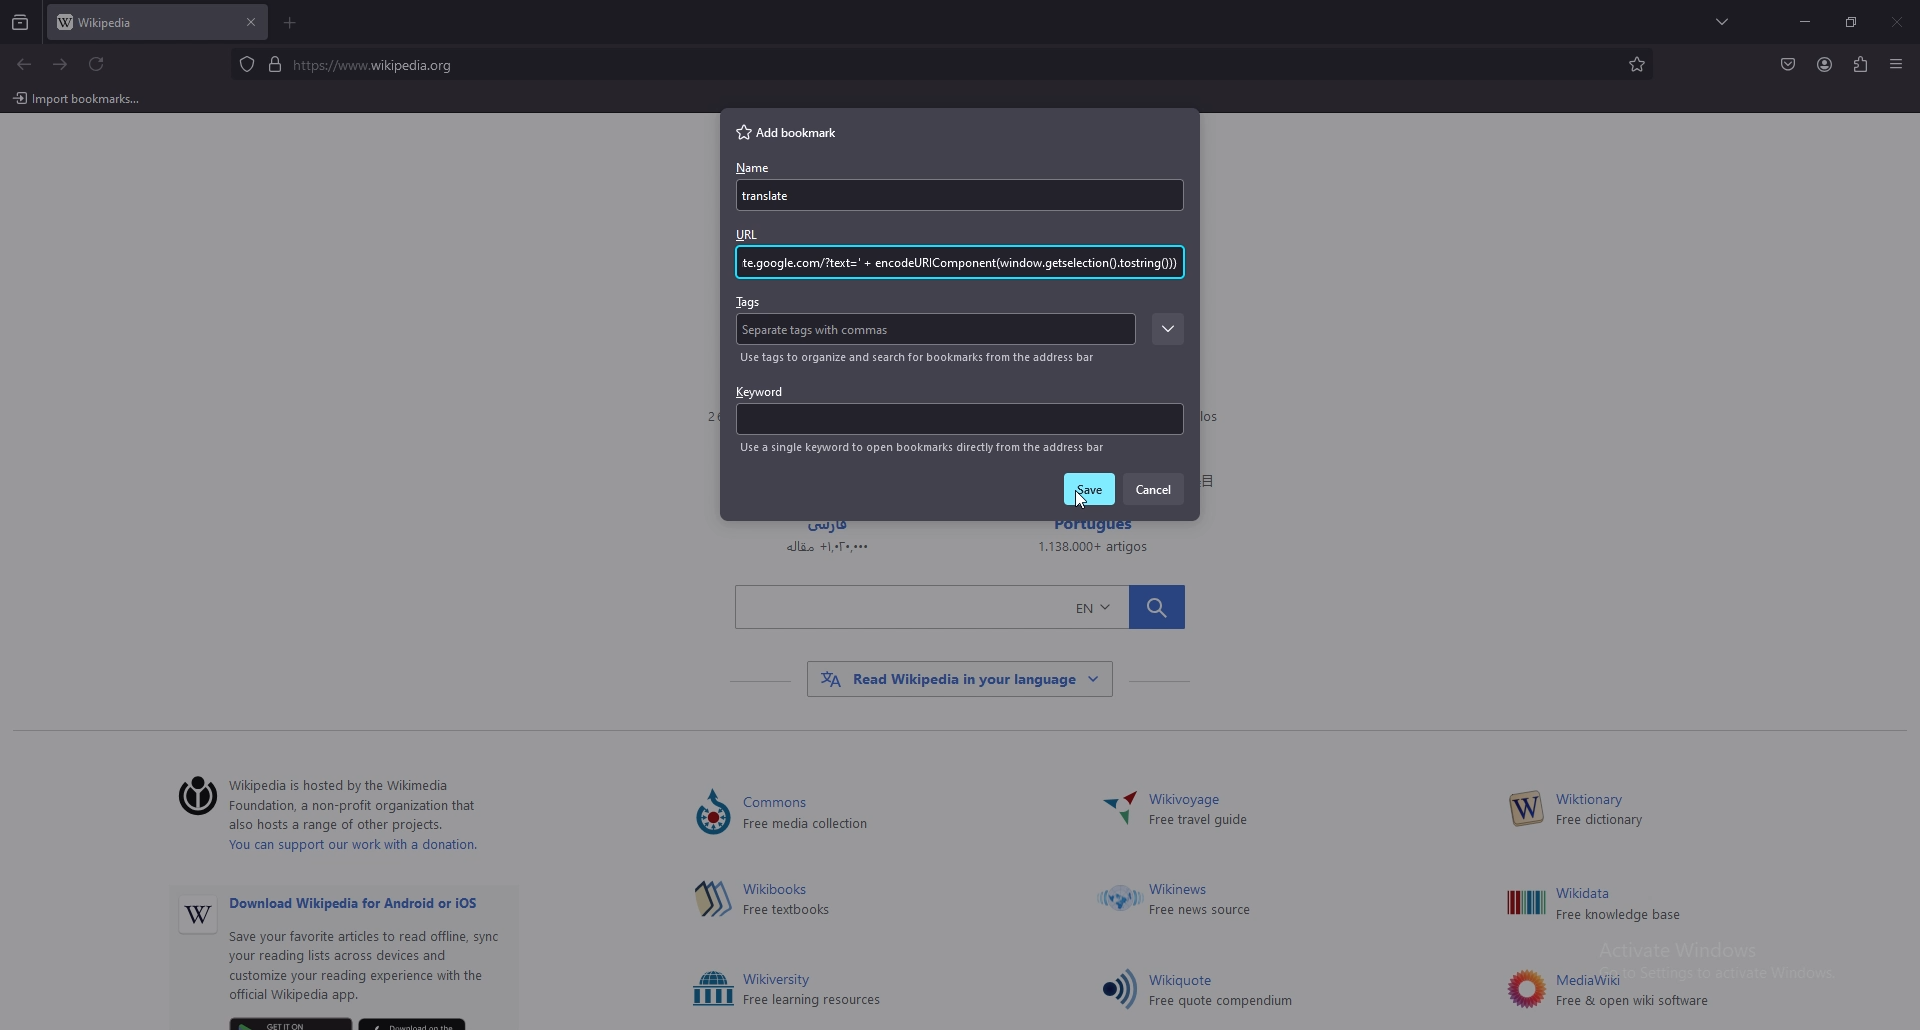 This screenshot has width=1920, height=1030. Describe the element at coordinates (1118, 988) in the screenshot. I see `` at that location.